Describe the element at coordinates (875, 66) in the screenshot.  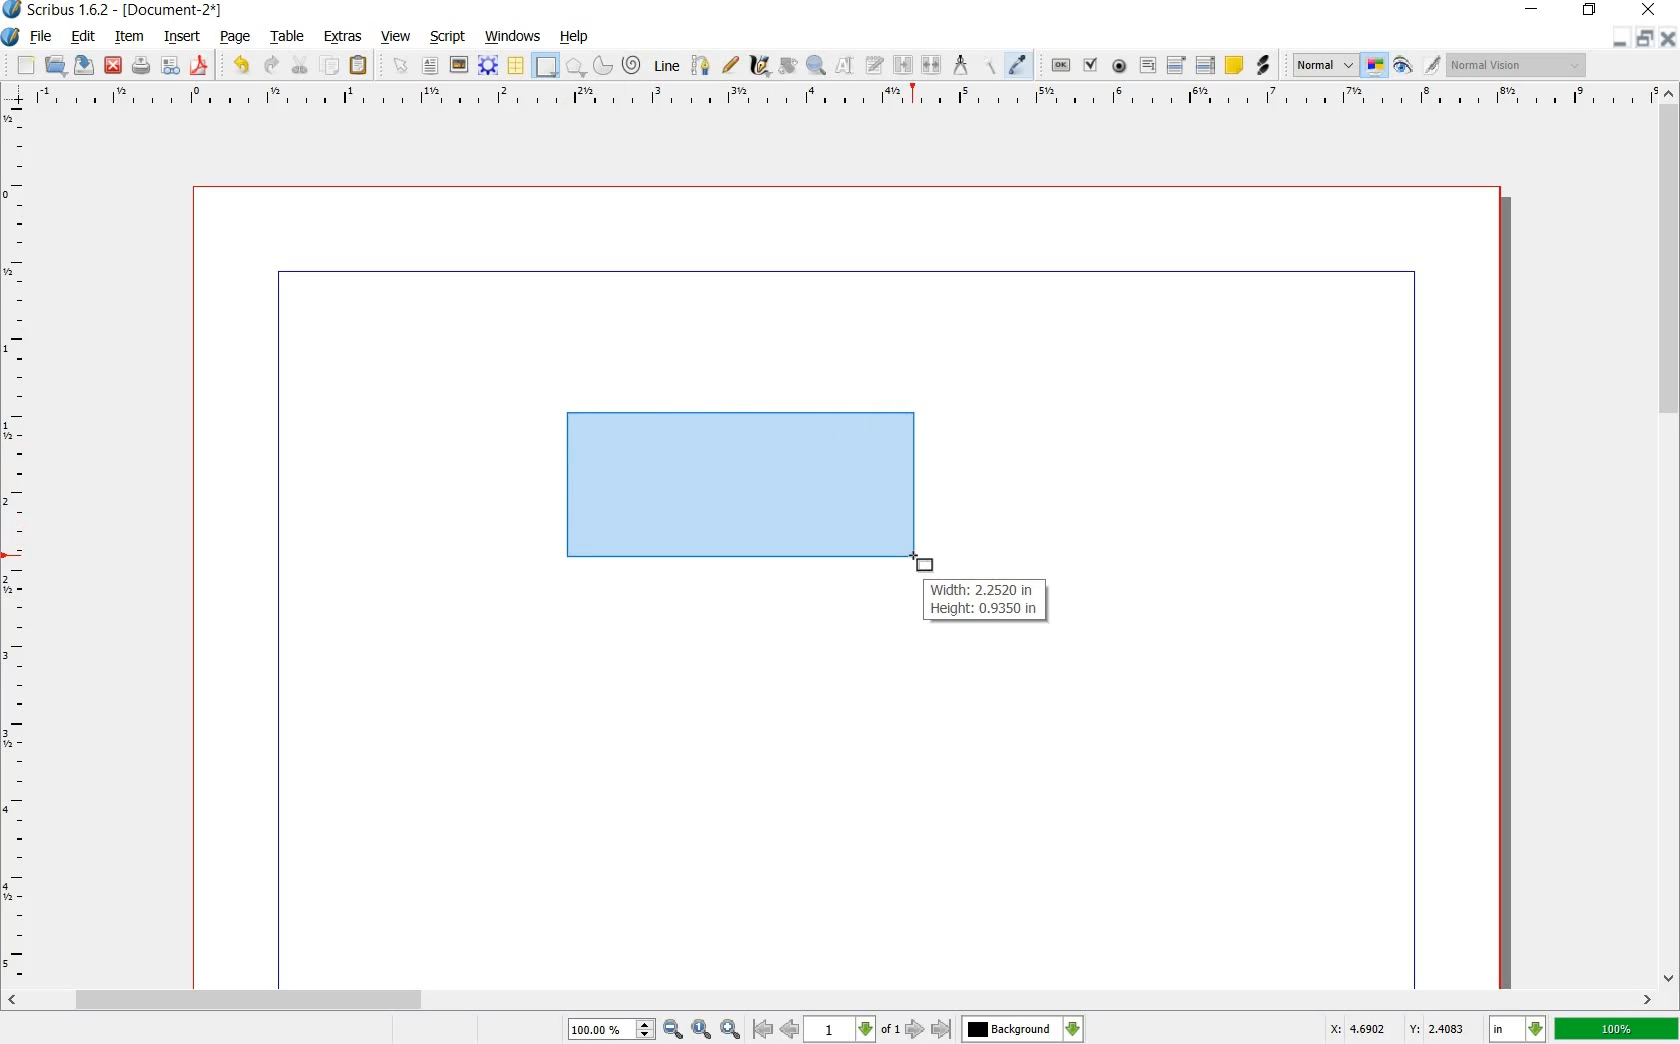
I see `EDIT TEXT WITH STORY EDITOR` at that location.